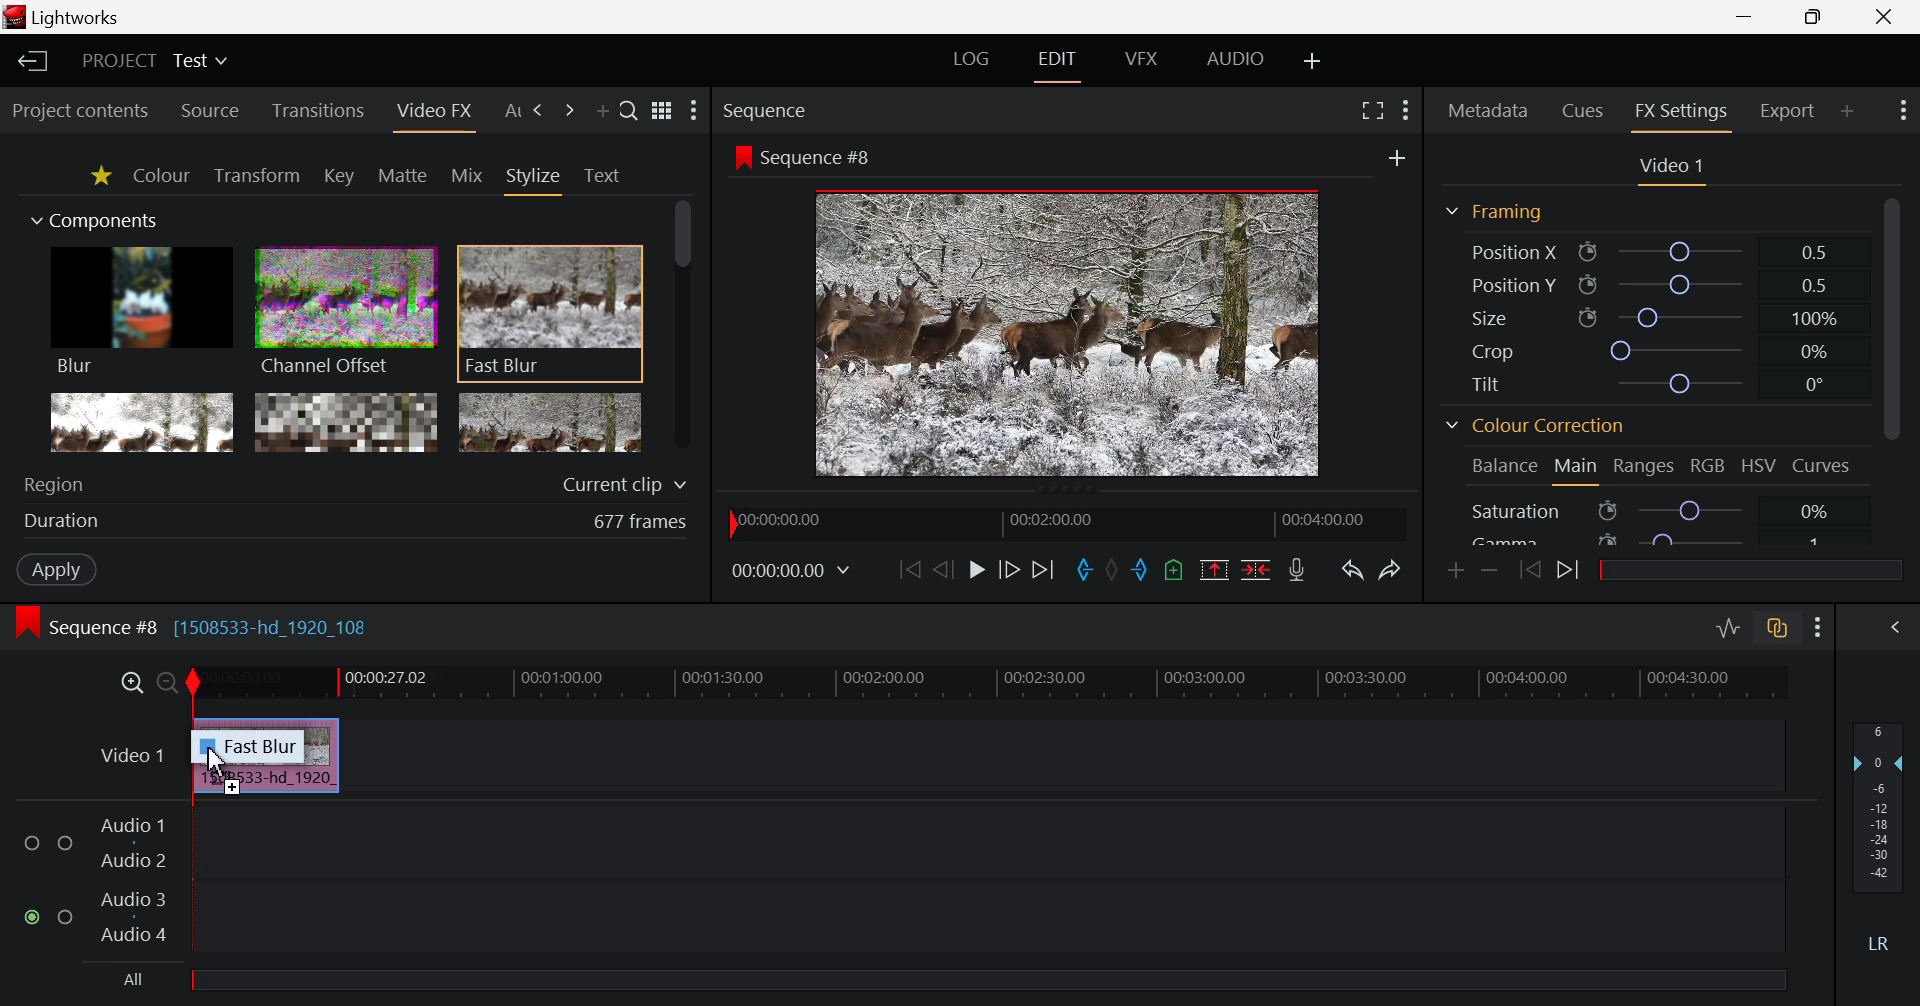 This screenshot has height=1006, width=1920. I want to click on Mark Out, so click(1138, 572).